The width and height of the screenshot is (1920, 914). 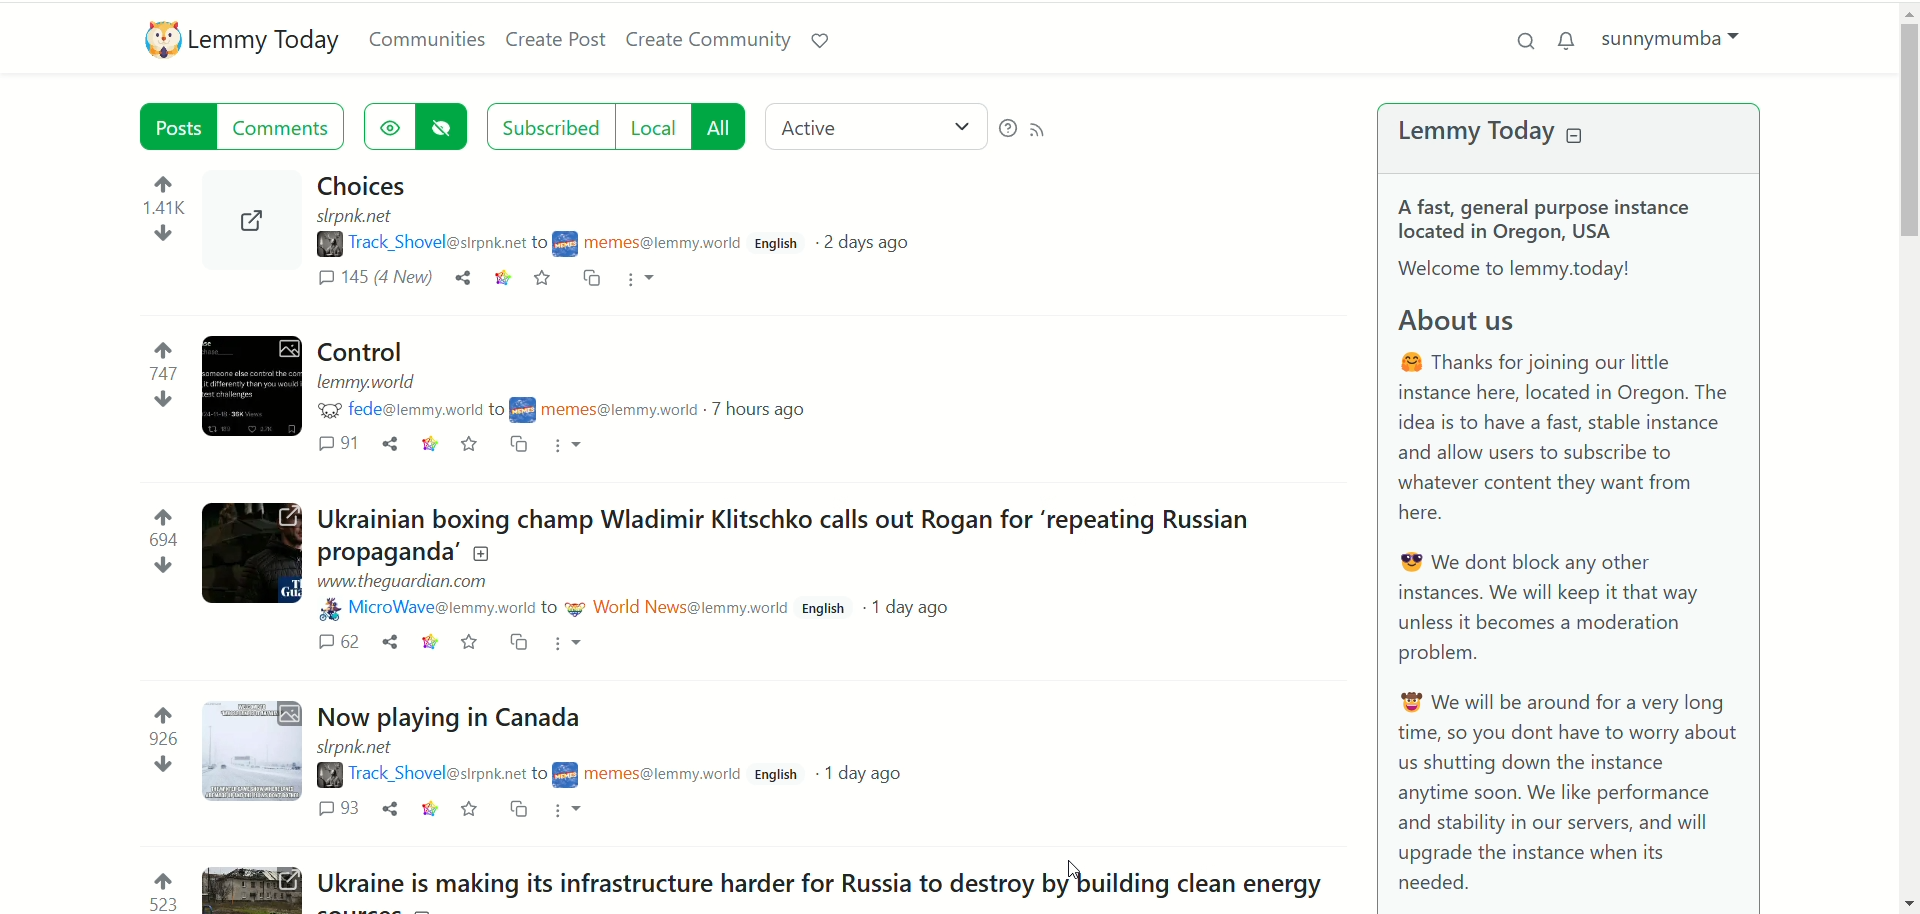 What do you see at coordinates (251, 222) in the screenshot?
I see `Expand the post with the image` at bounding box center [251, 222].